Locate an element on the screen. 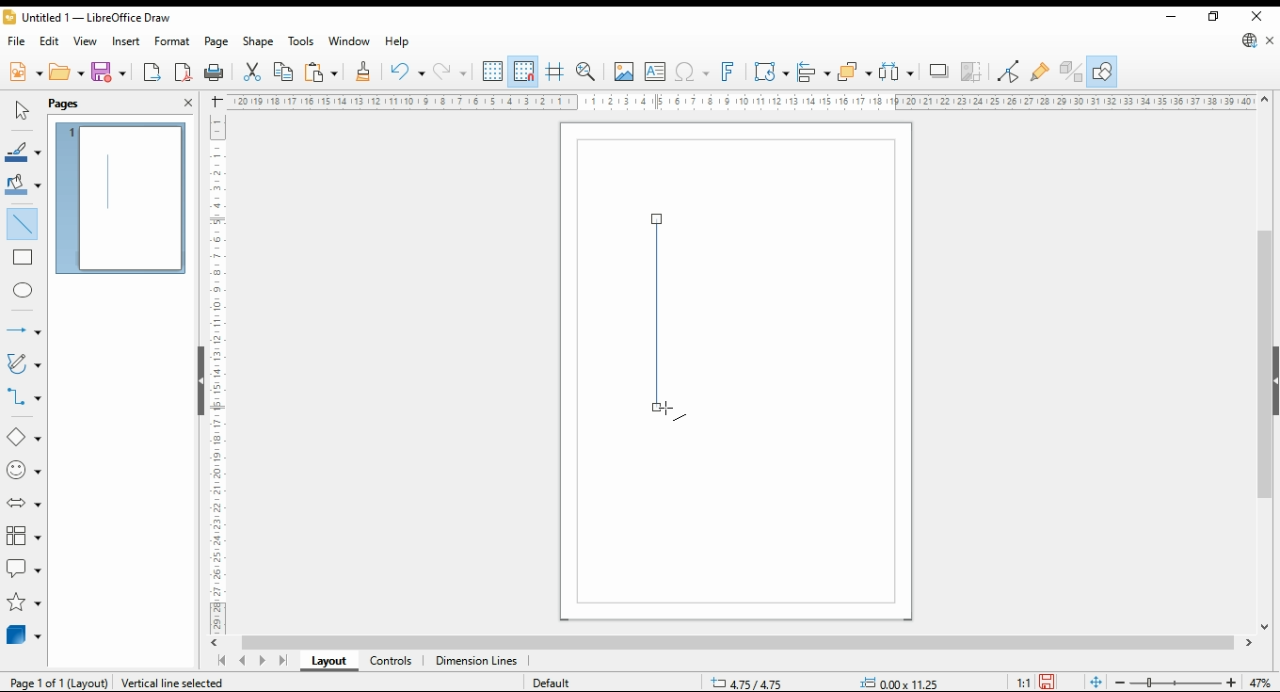 The image size is (1280, 692). pages is located at coordinates (73, 103).